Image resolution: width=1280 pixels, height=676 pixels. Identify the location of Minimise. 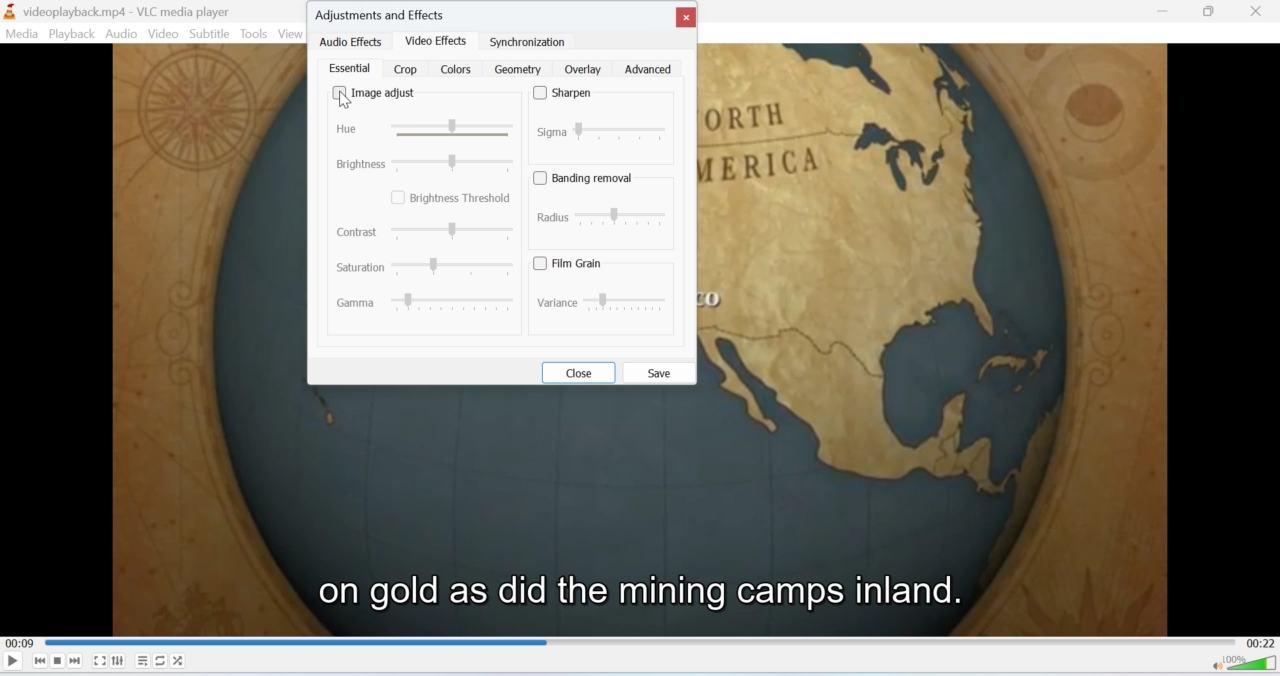
(1211, 12).